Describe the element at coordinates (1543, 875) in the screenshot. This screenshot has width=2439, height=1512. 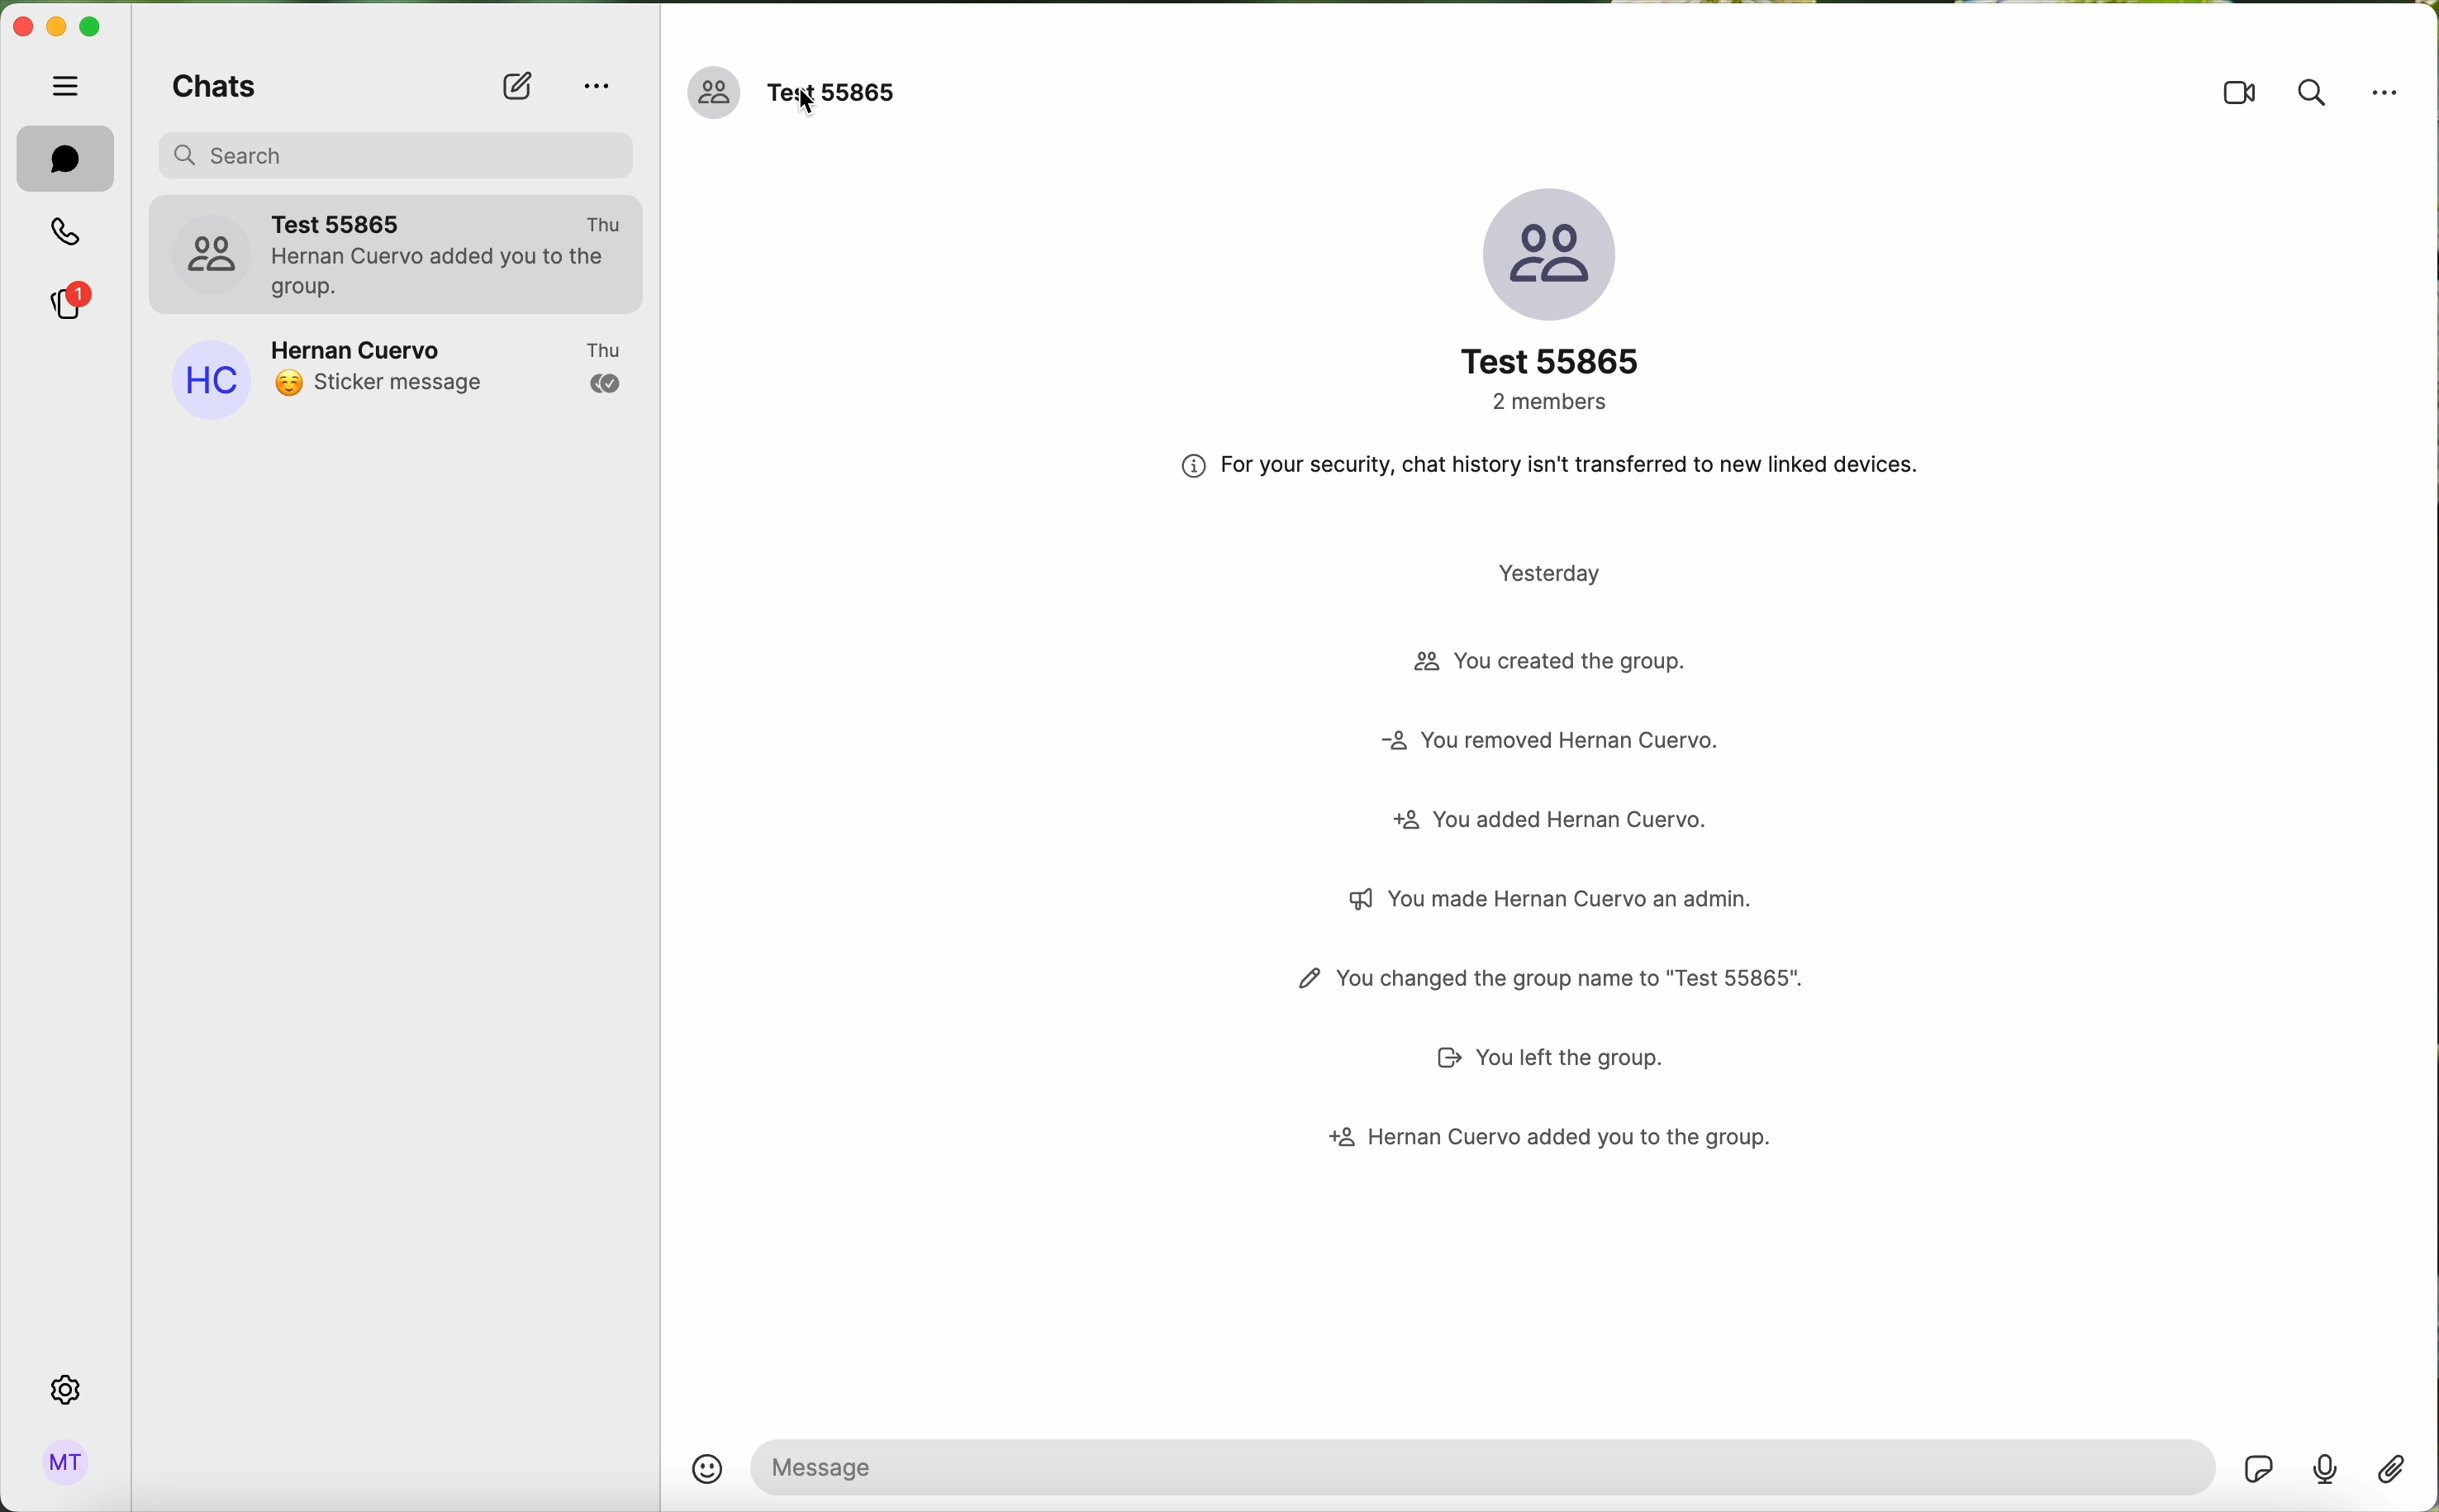
I see `activity group` at that location.